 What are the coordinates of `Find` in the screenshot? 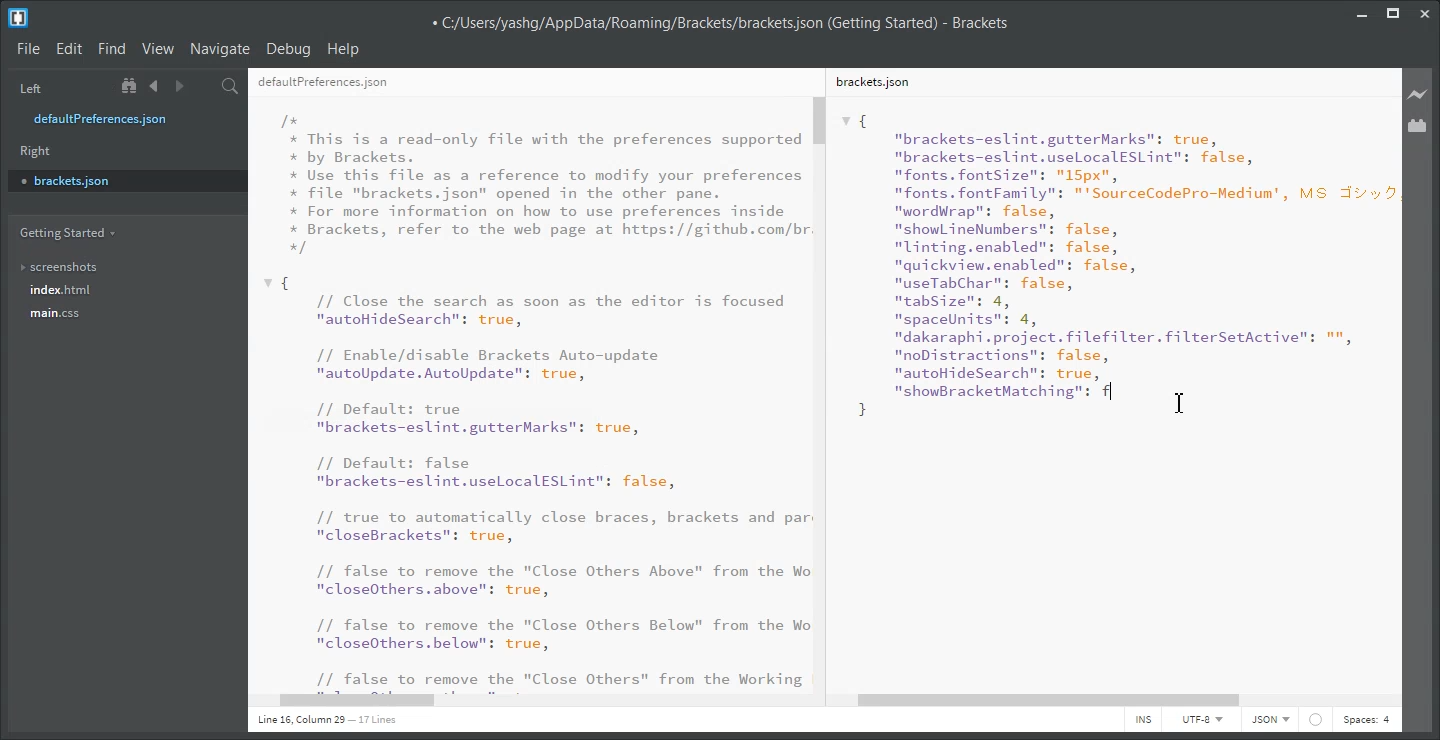 It's located at (112, 49).